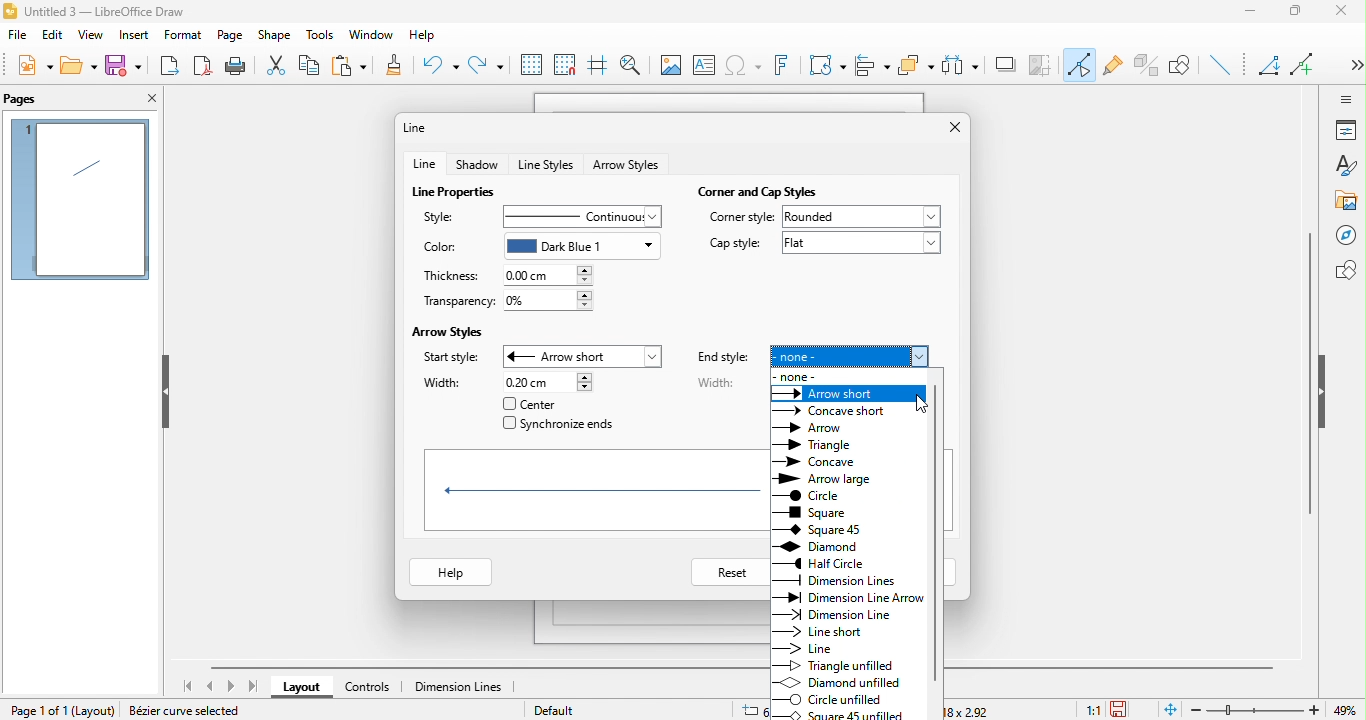  I want to click on controls, so click(368, 689).